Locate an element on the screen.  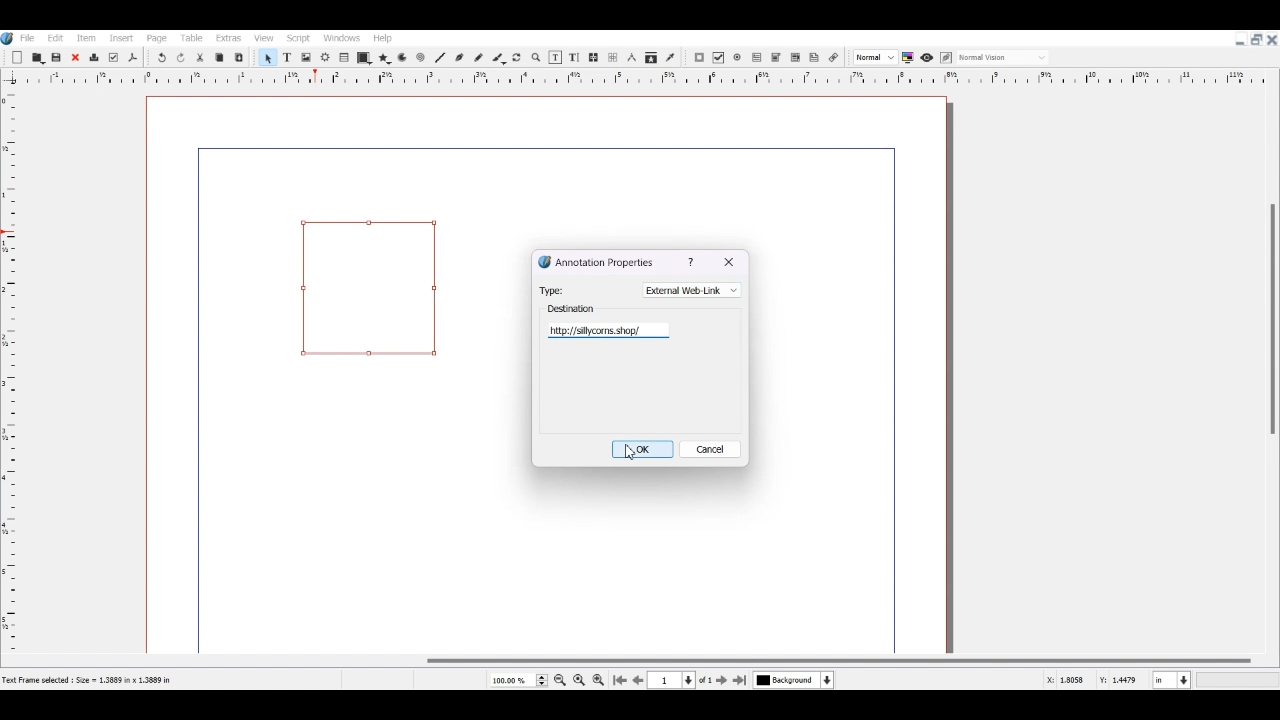
Line is located at coordinates (440, 57).